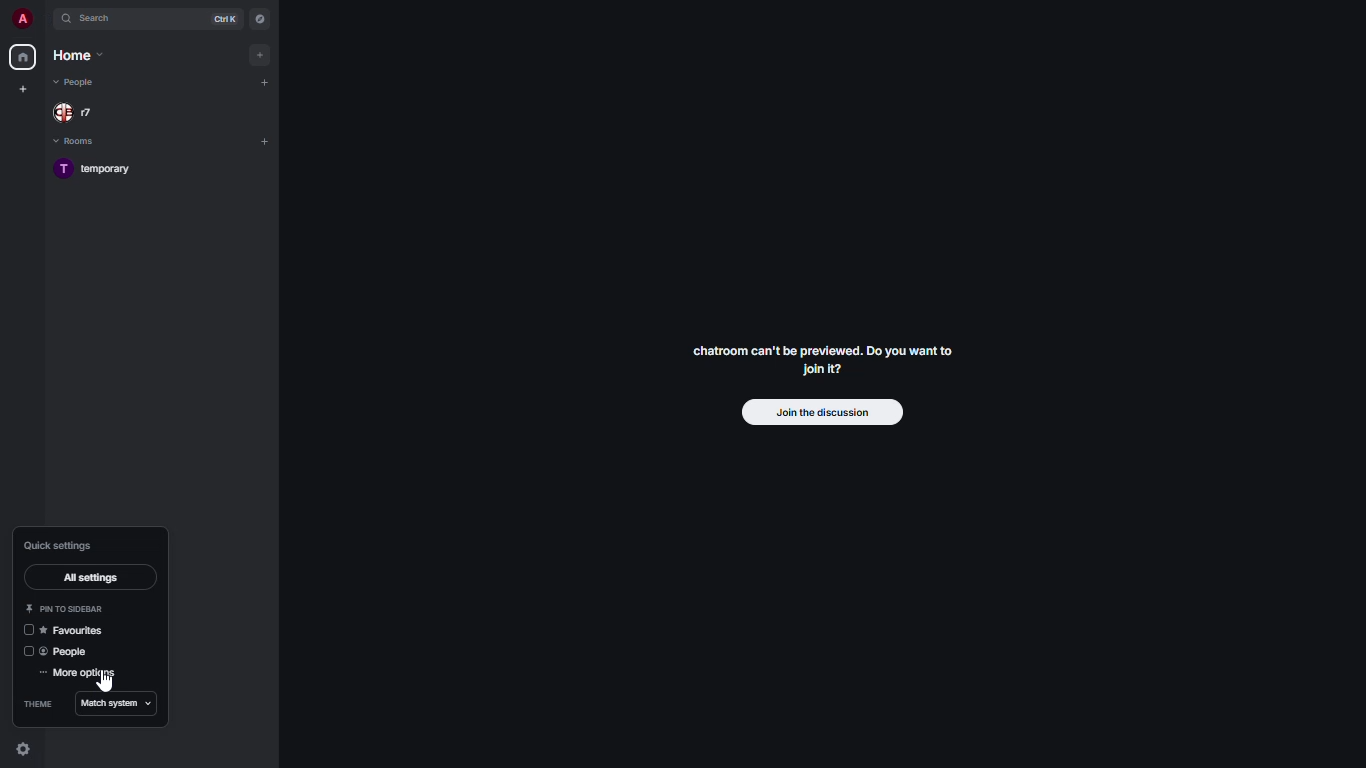 This screenshot has width=1366, height=768. I want to click on pin to sidebar, so click(67, 610).